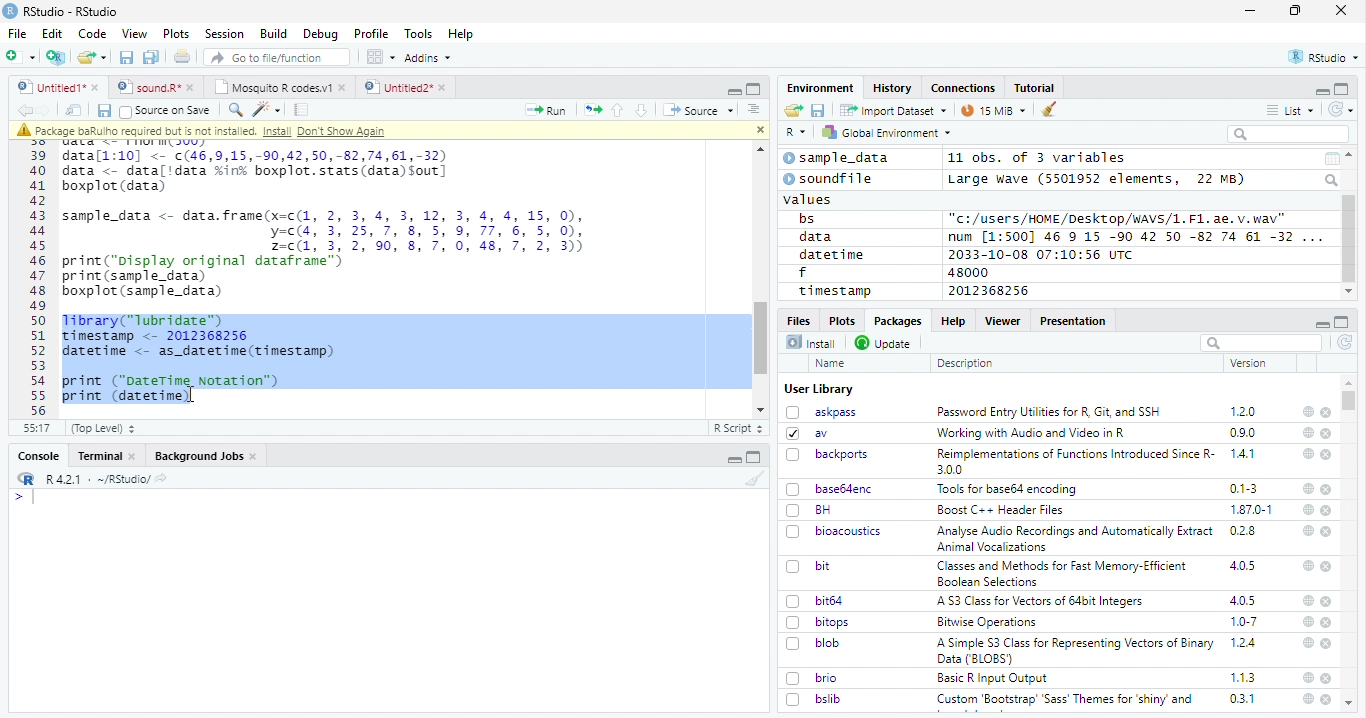  What do you see at coordinates (751, 478) in the screenshot?
I see `clear workspace` at bounding box center [751, 478].